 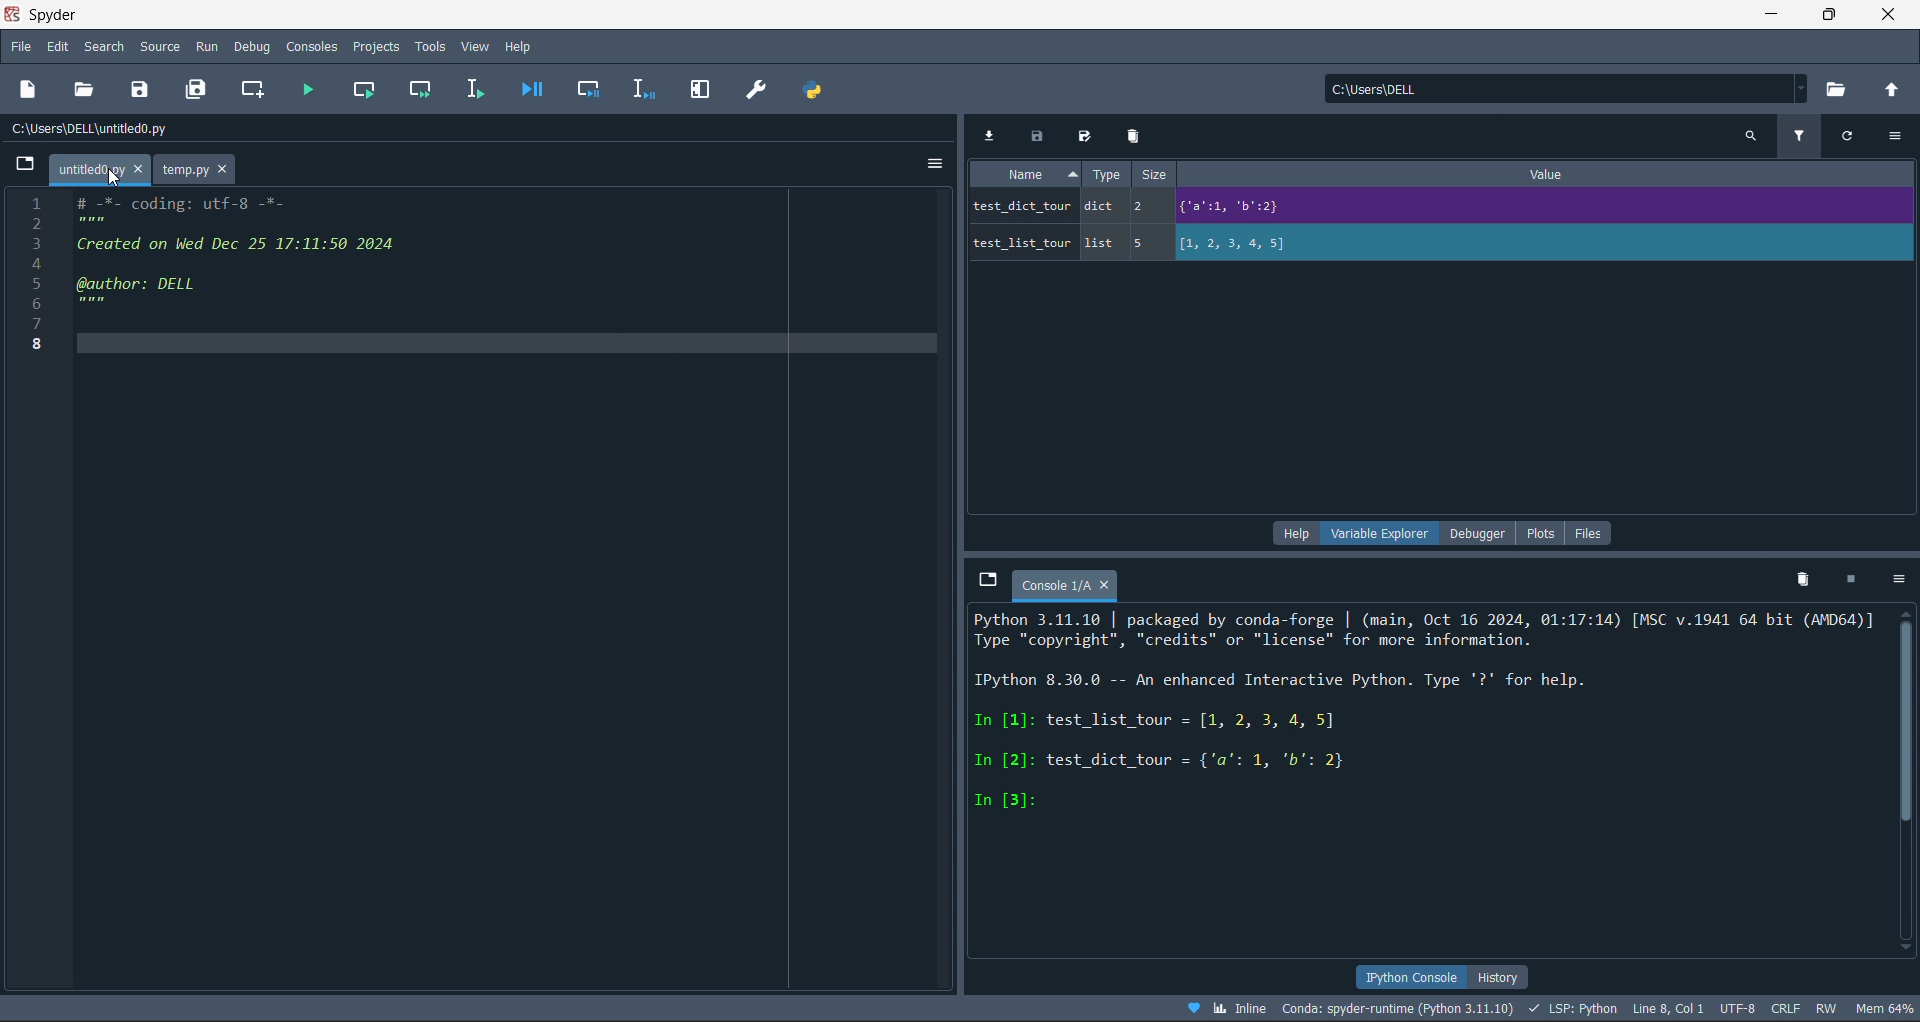 What do you see at coordinates (253, 47) in the screenshot?
I see `debug` at bounding box center [253, 47].